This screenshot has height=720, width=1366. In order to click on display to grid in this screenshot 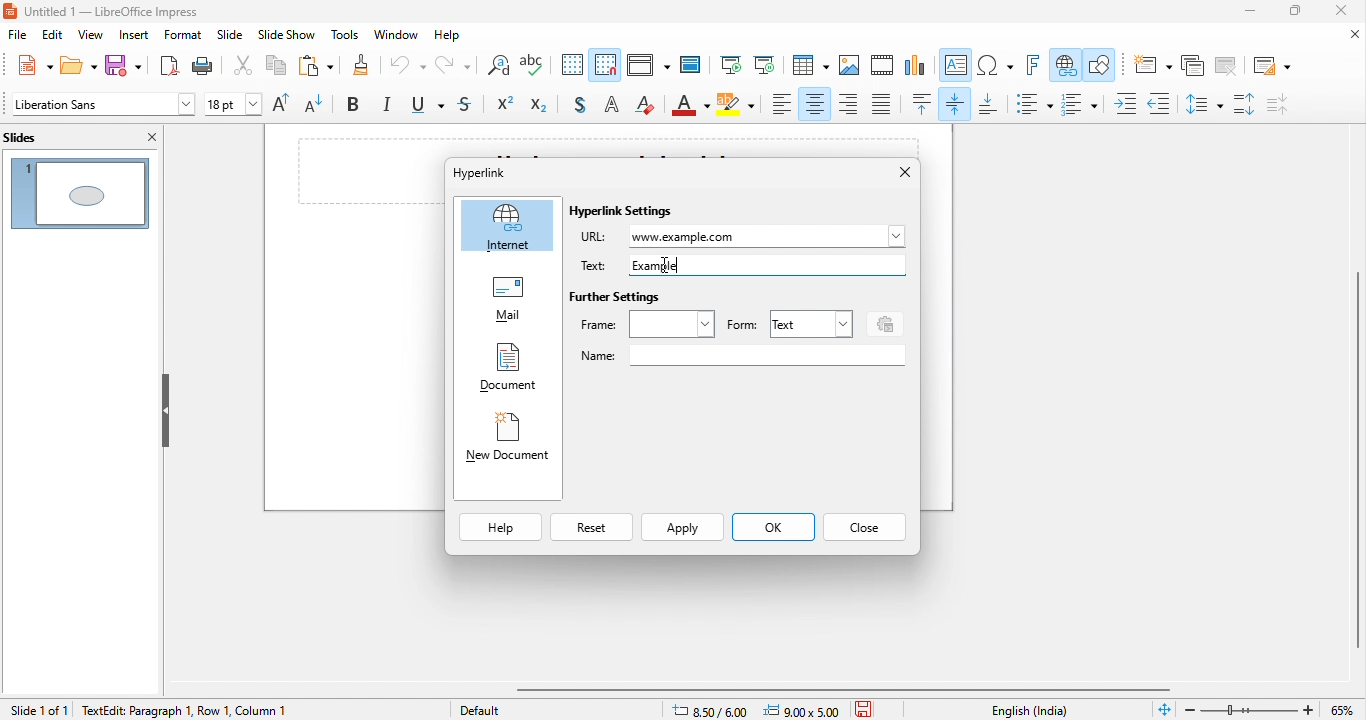, I will do `click(573, 66)`.